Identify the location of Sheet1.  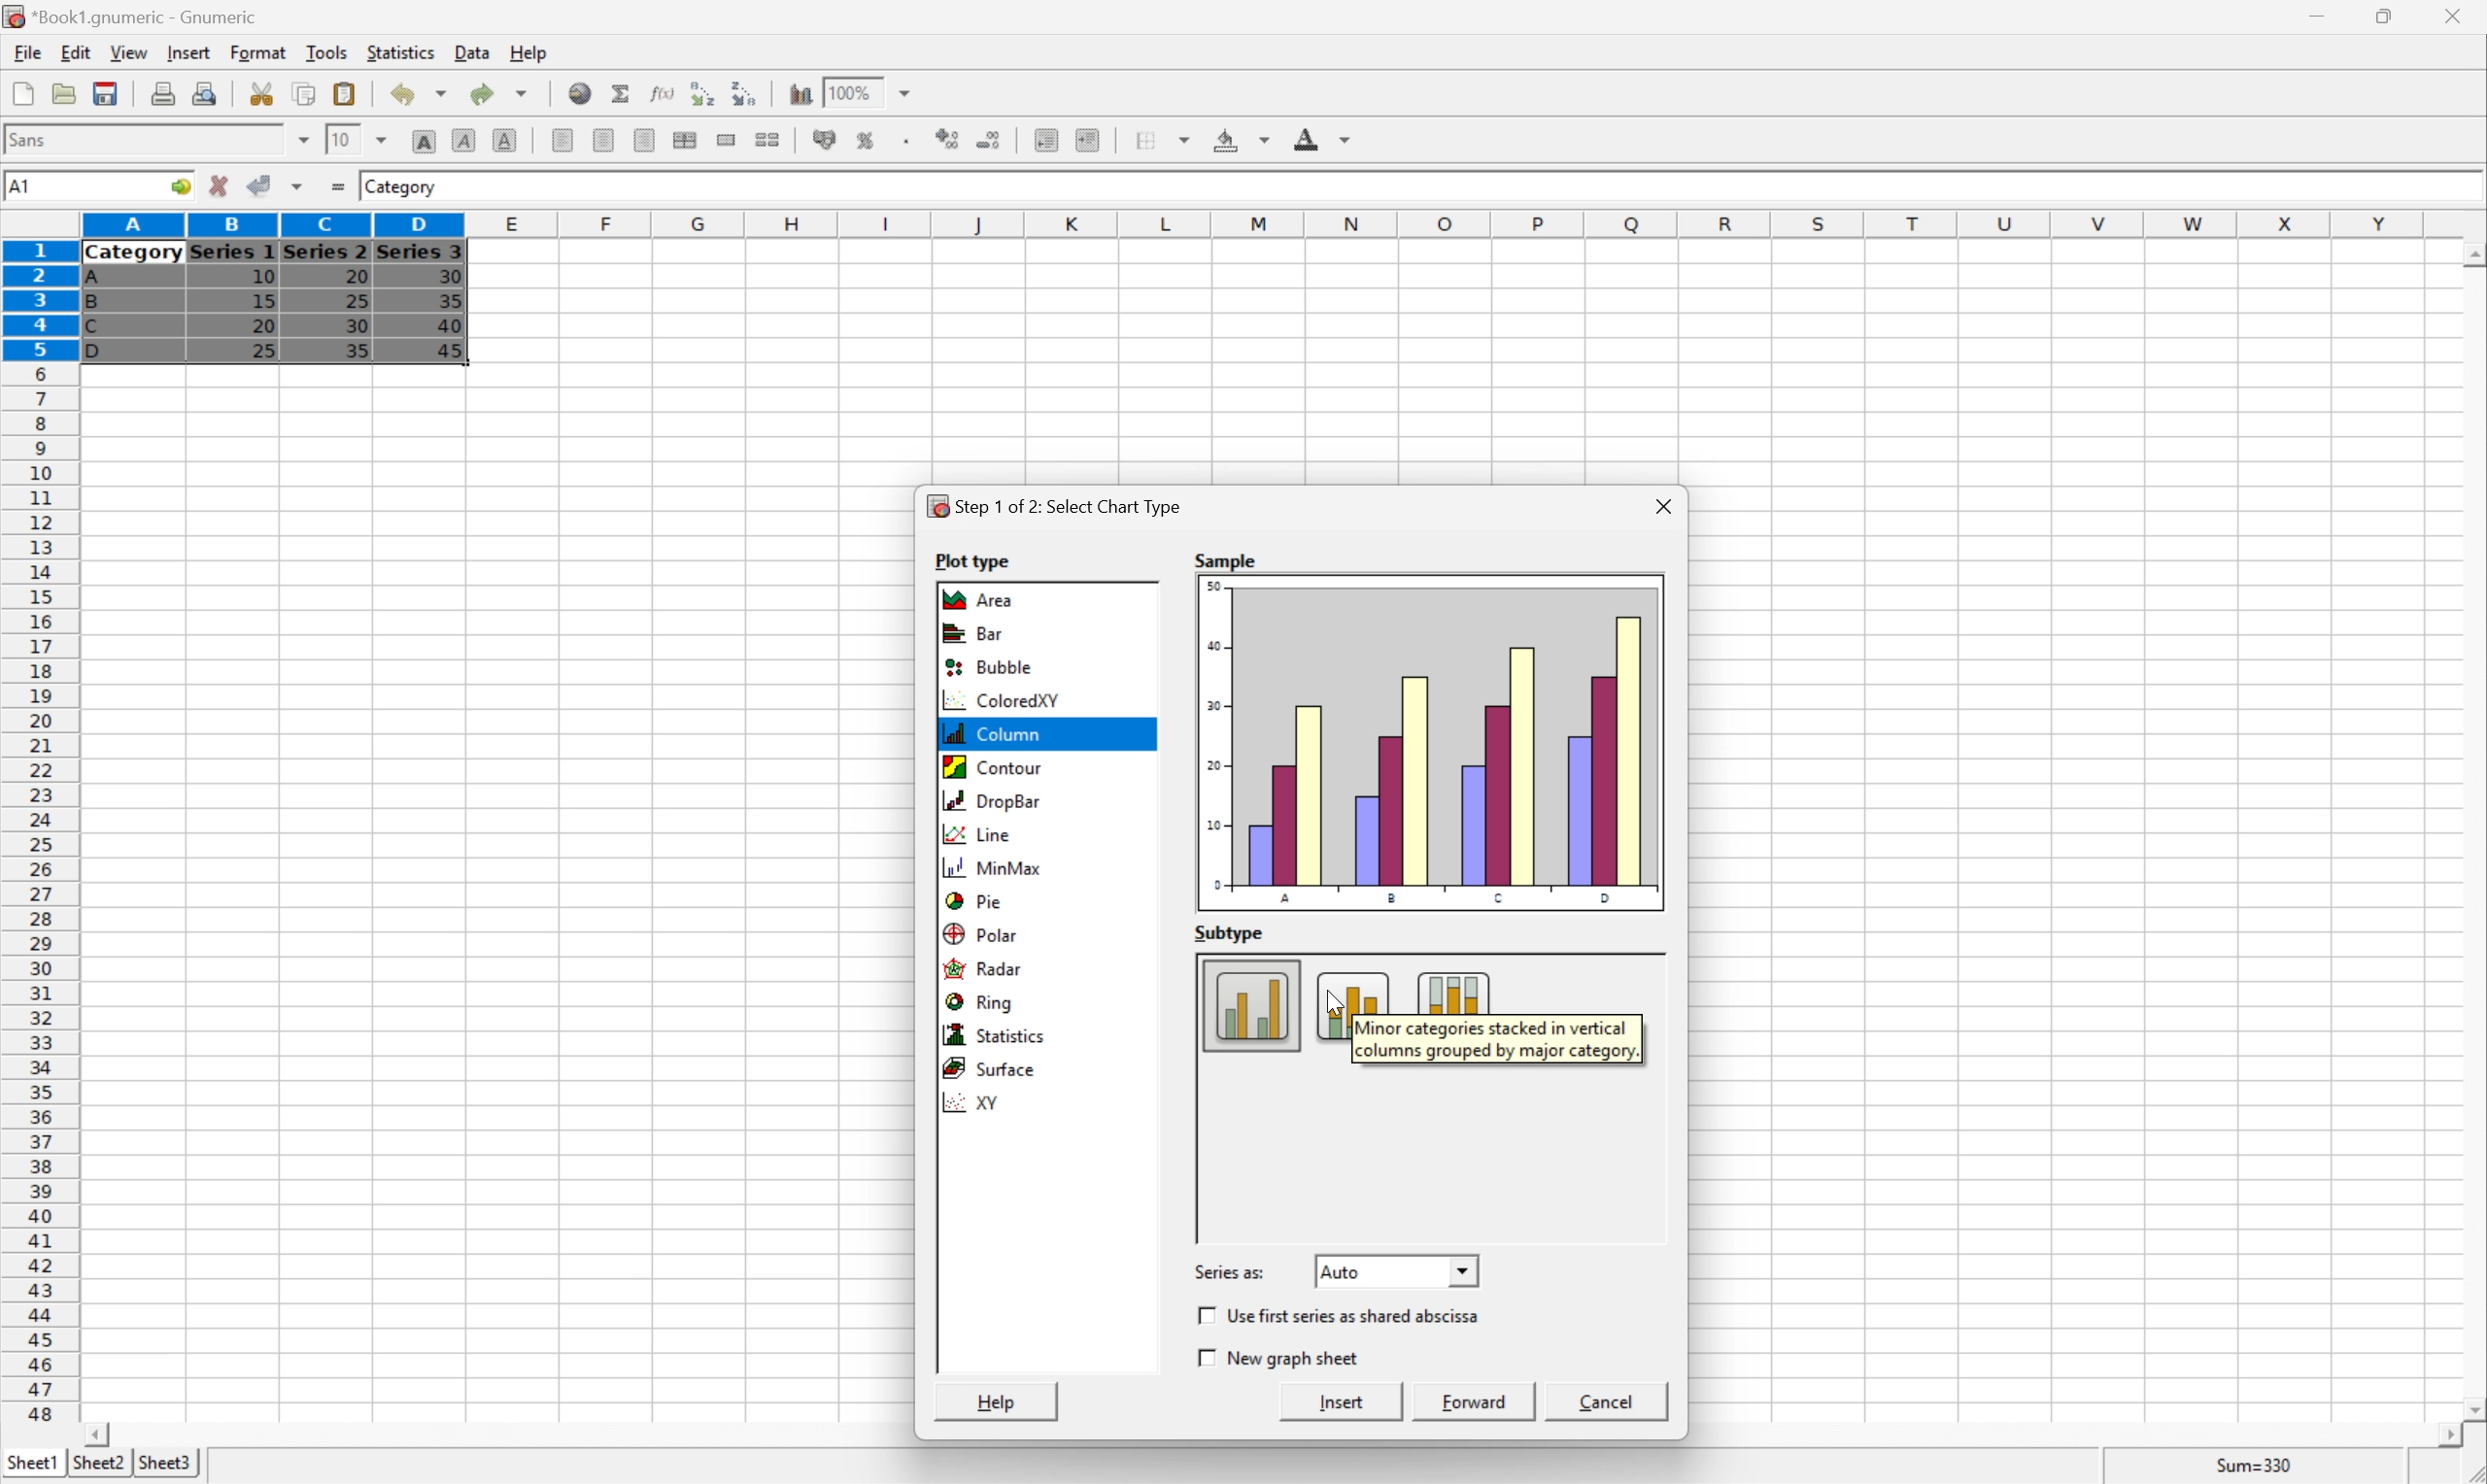
(31, 1464).